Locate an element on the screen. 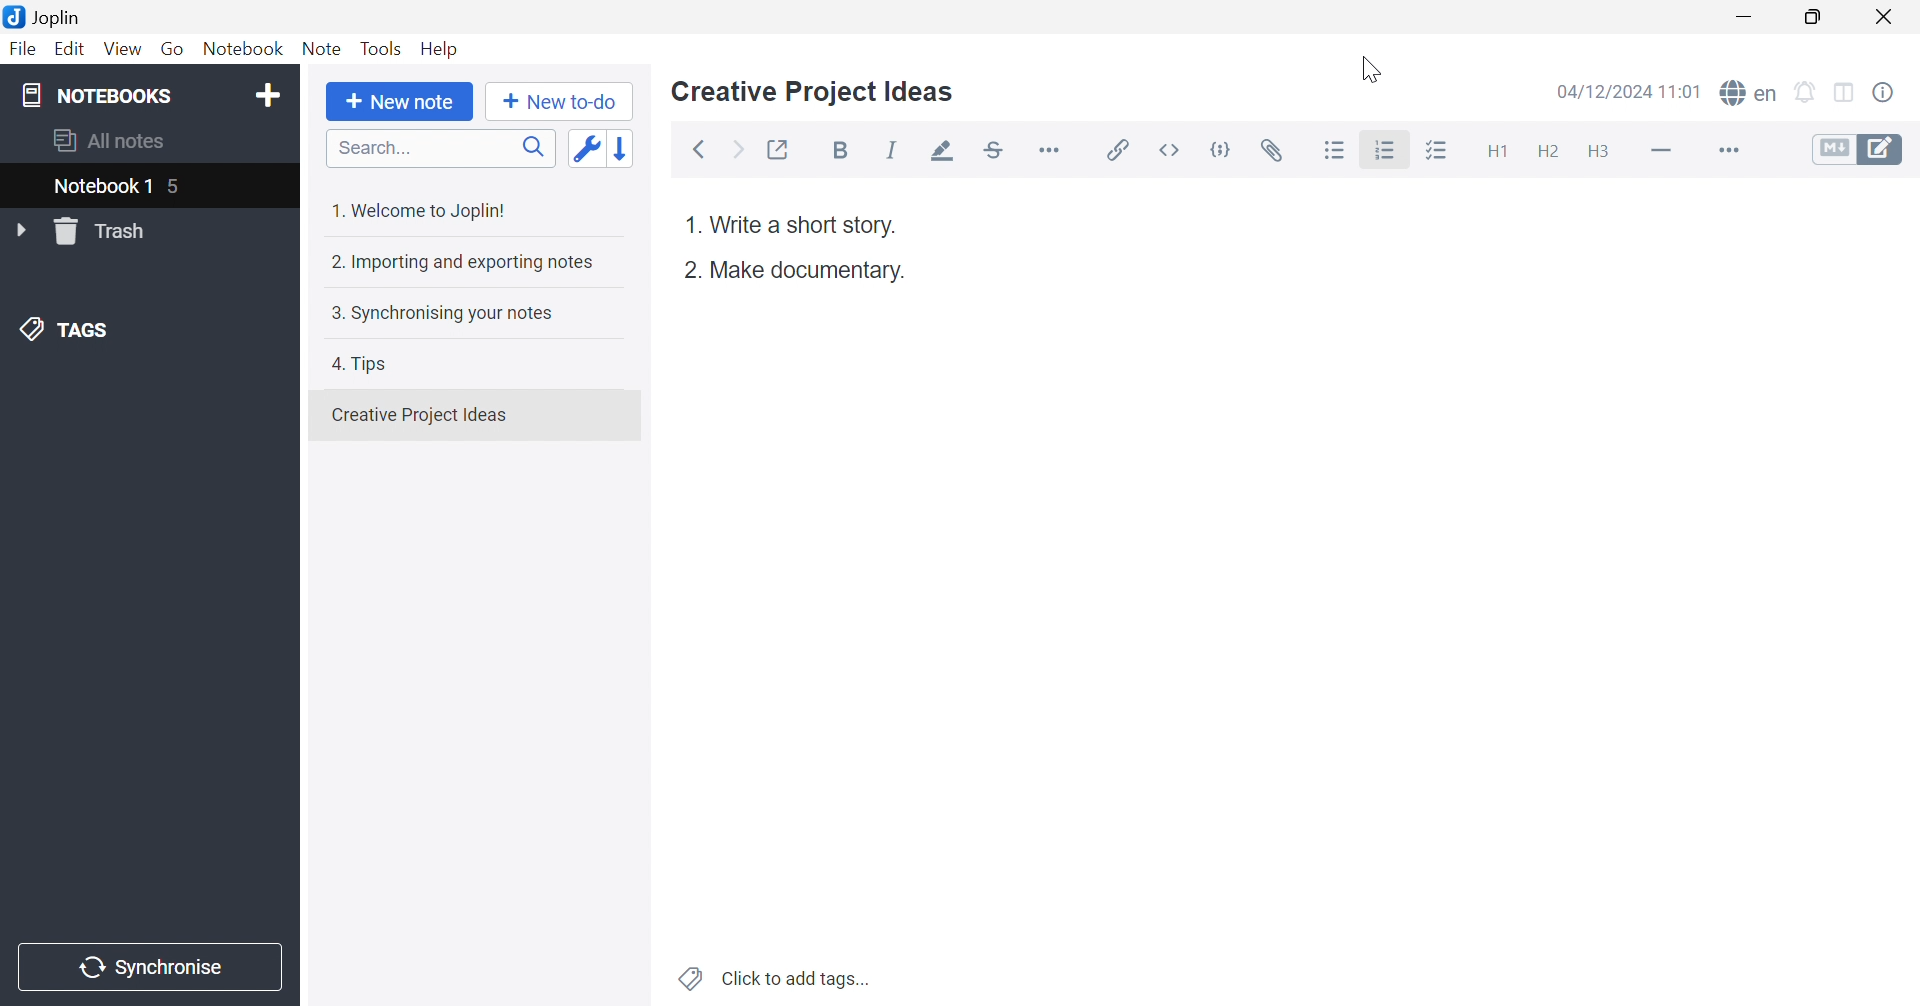  More is located at coordinates (1731, 152).